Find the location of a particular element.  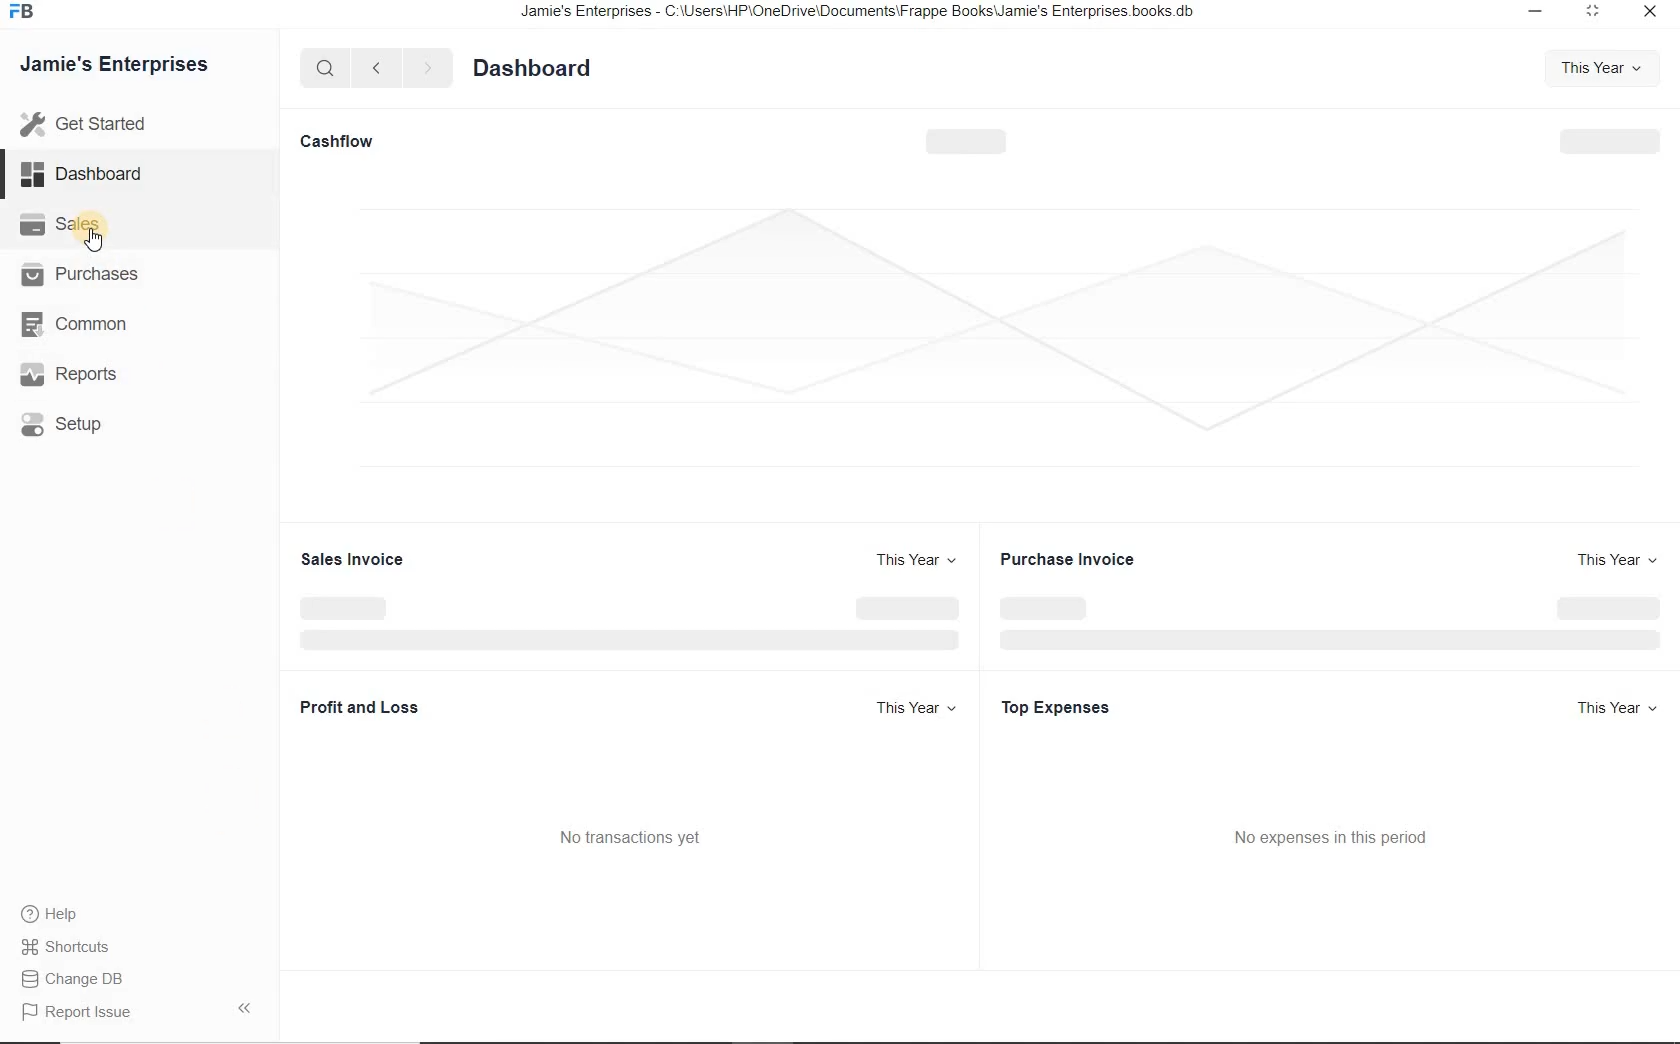

No transactions yet is located at coordinates (545, 843).